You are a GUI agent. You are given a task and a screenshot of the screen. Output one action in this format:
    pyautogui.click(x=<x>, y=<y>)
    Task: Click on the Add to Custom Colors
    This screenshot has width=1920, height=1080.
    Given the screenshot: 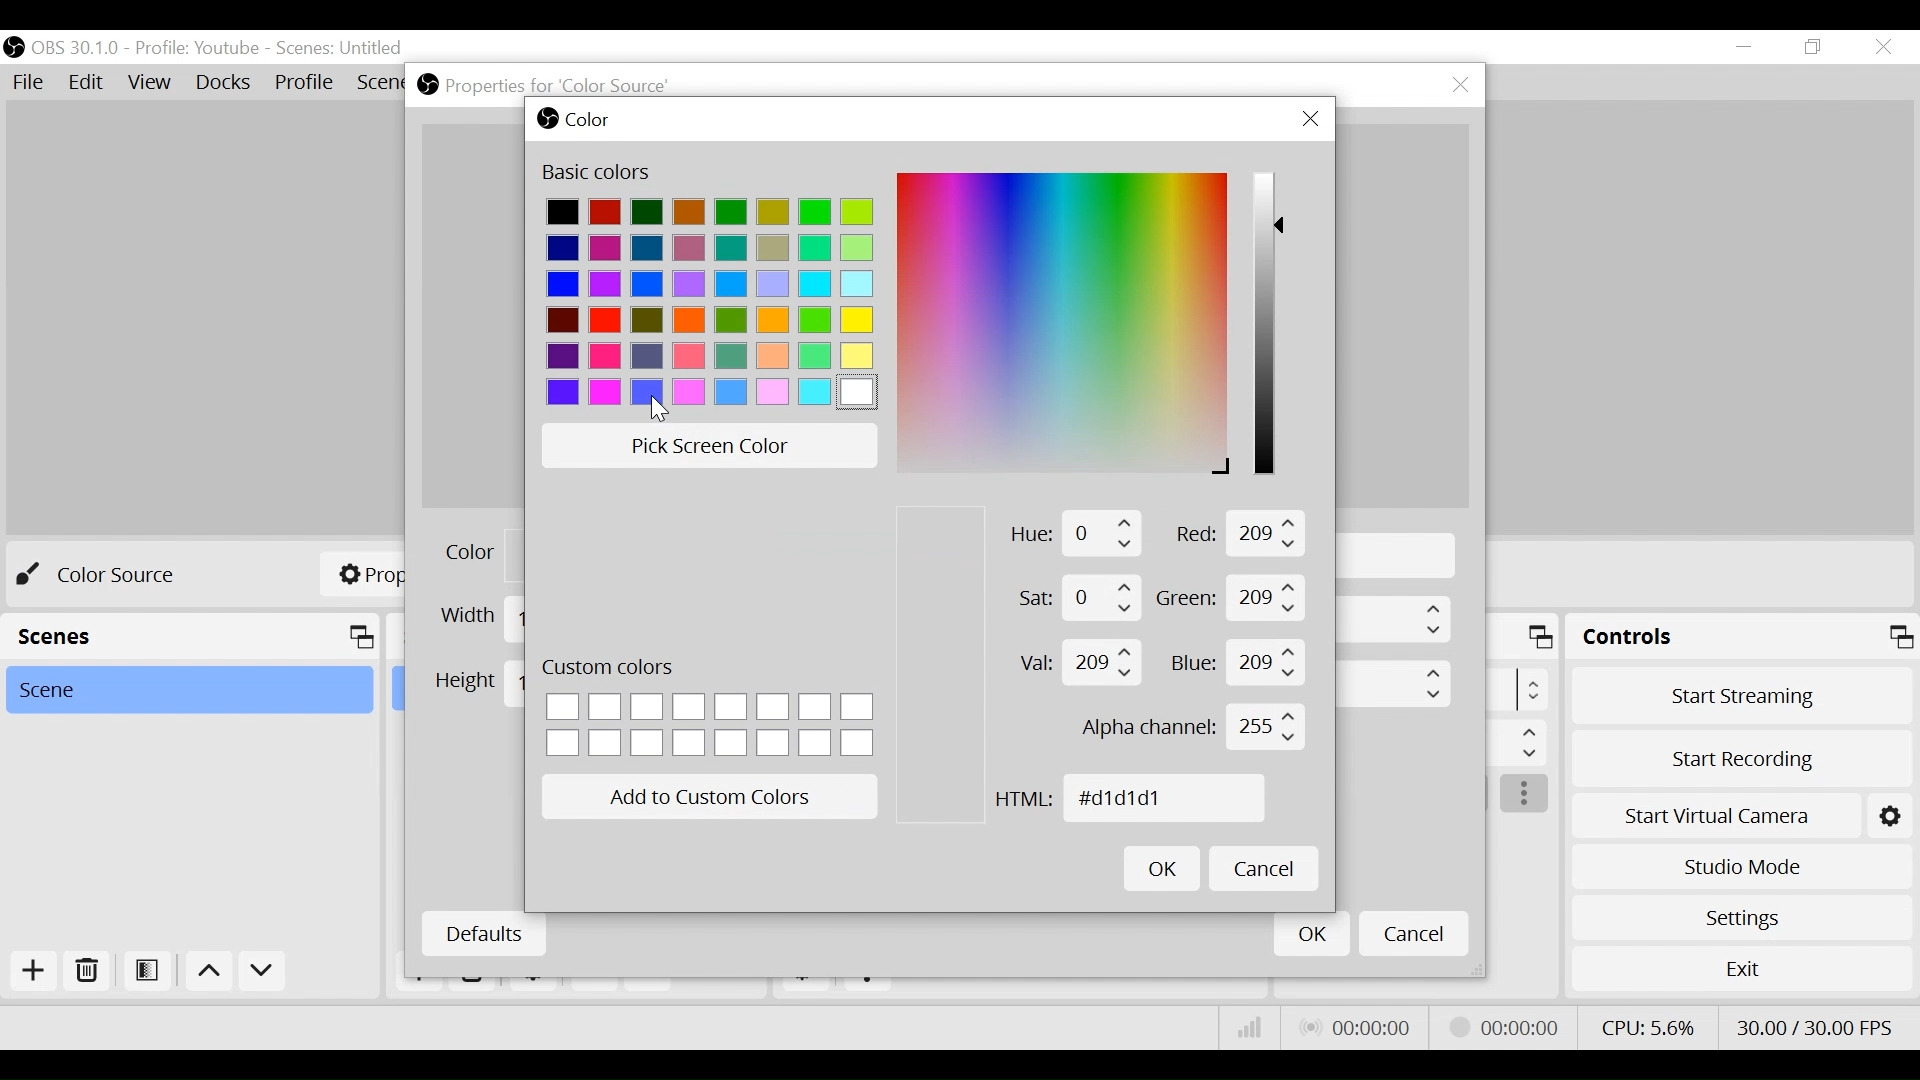 What is the action you would take?
    pyautogui.click(x=711, y=793)
    